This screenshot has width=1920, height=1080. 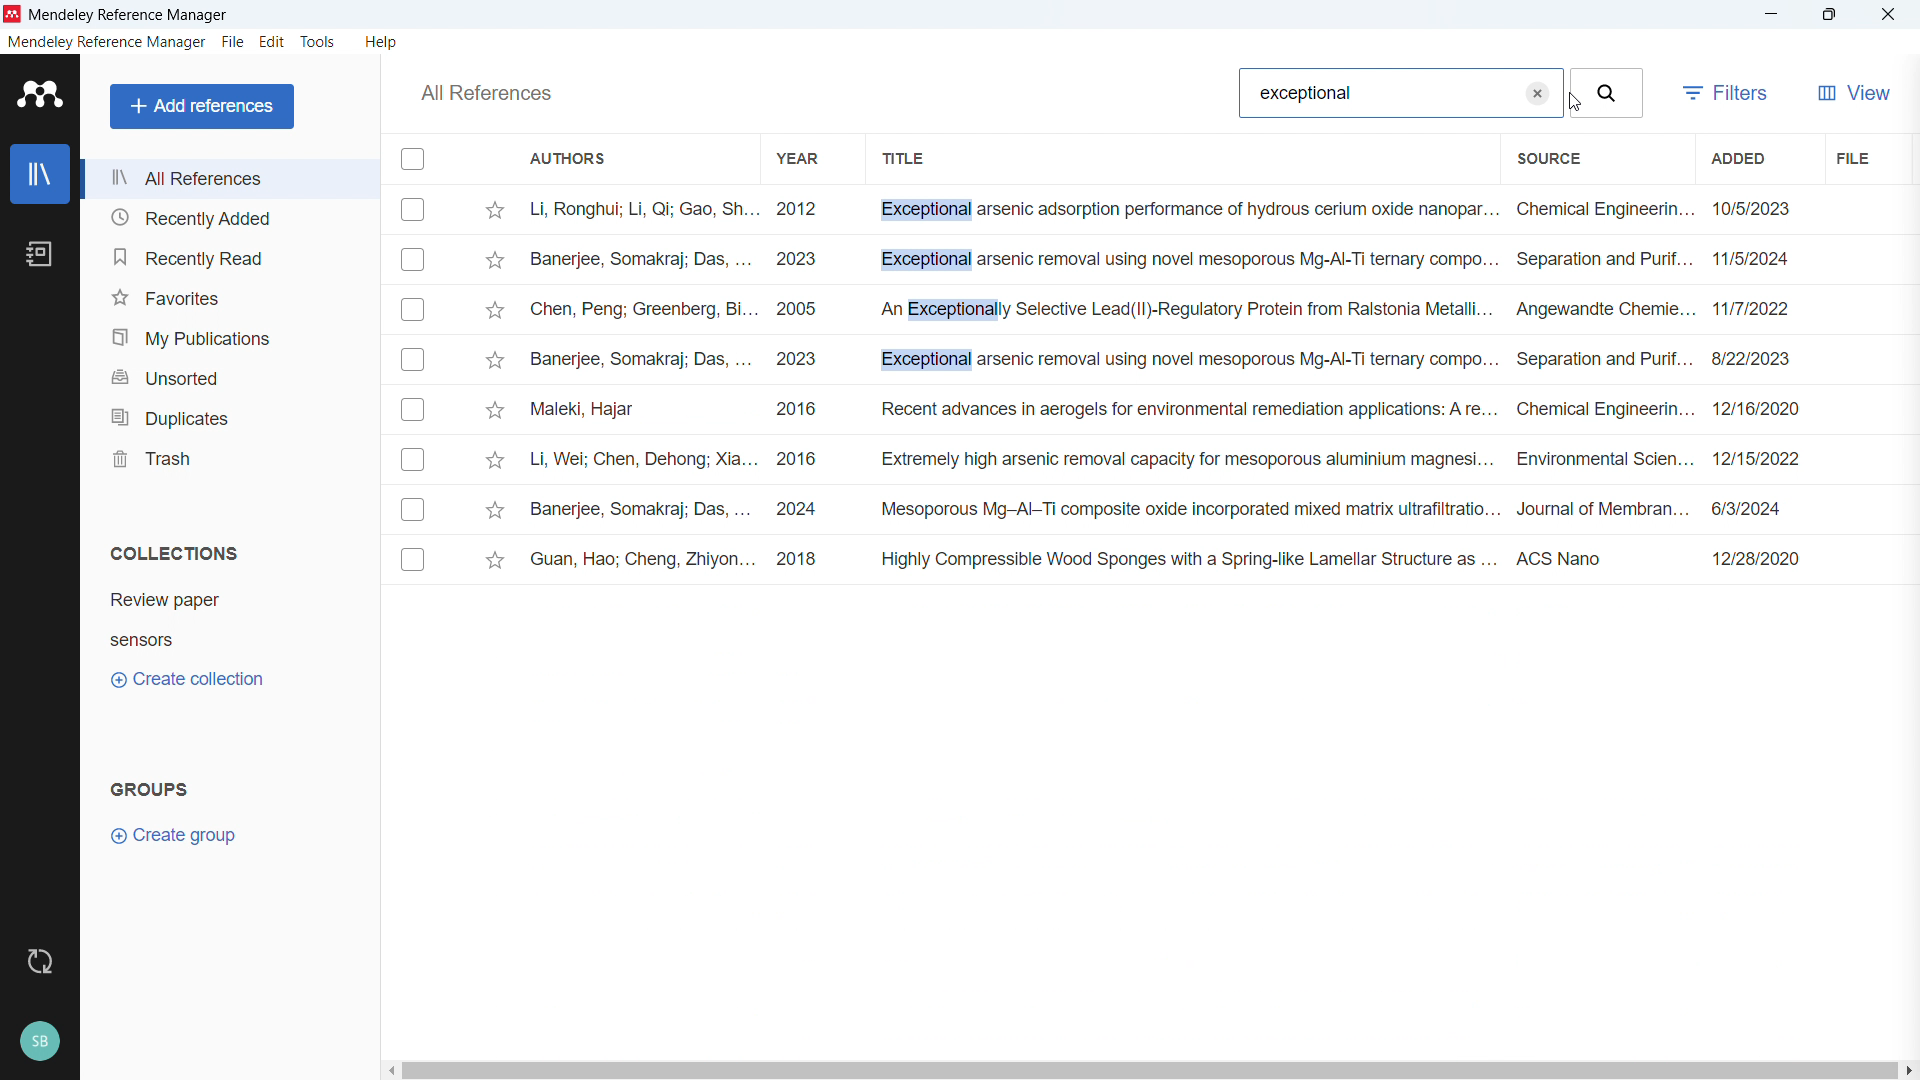 What do you see at coordinates (798, 386) in the screenshot?
I see `year of publication of individual entries ` at bounding box center [798, 386].